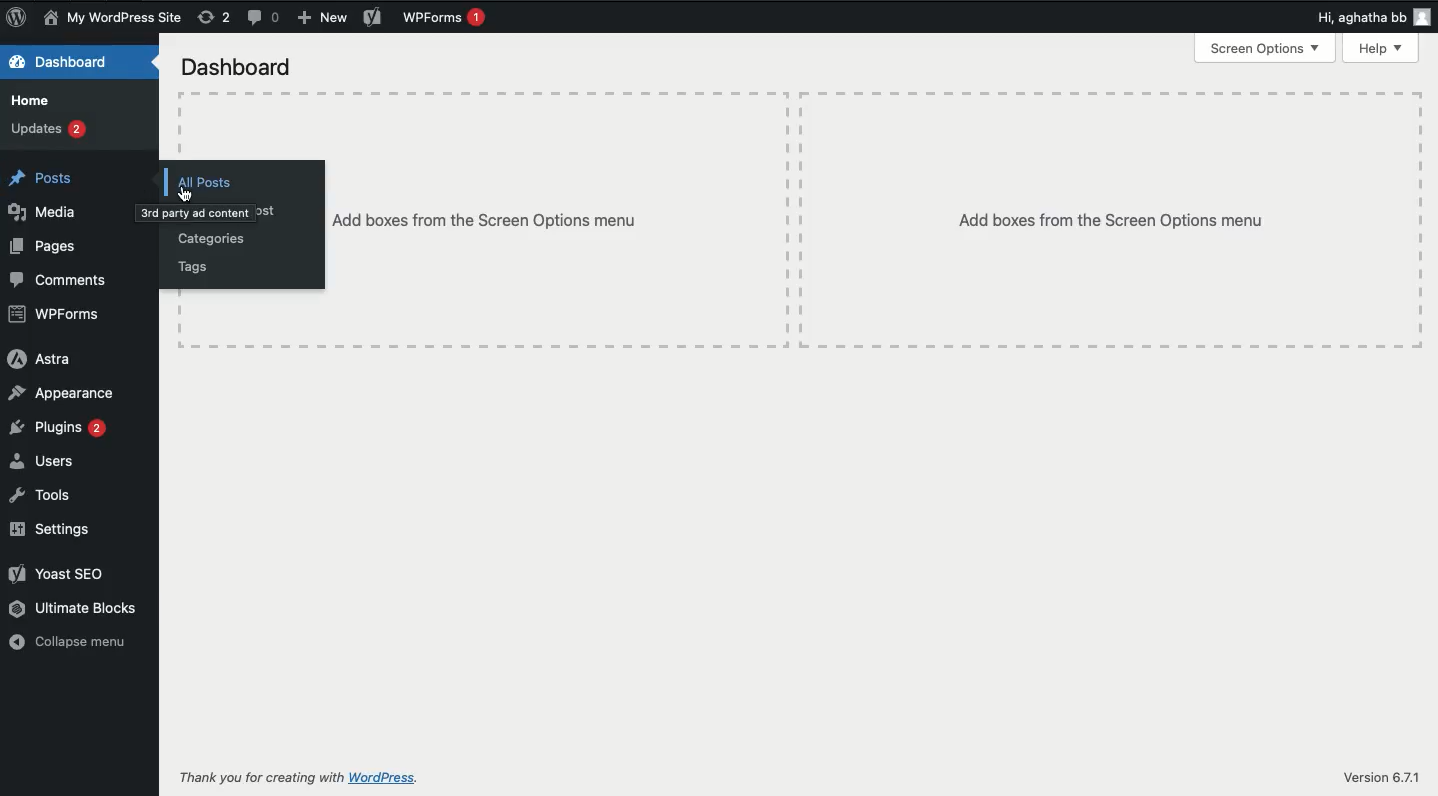  I want to click on WPForms, so click(54, 315).